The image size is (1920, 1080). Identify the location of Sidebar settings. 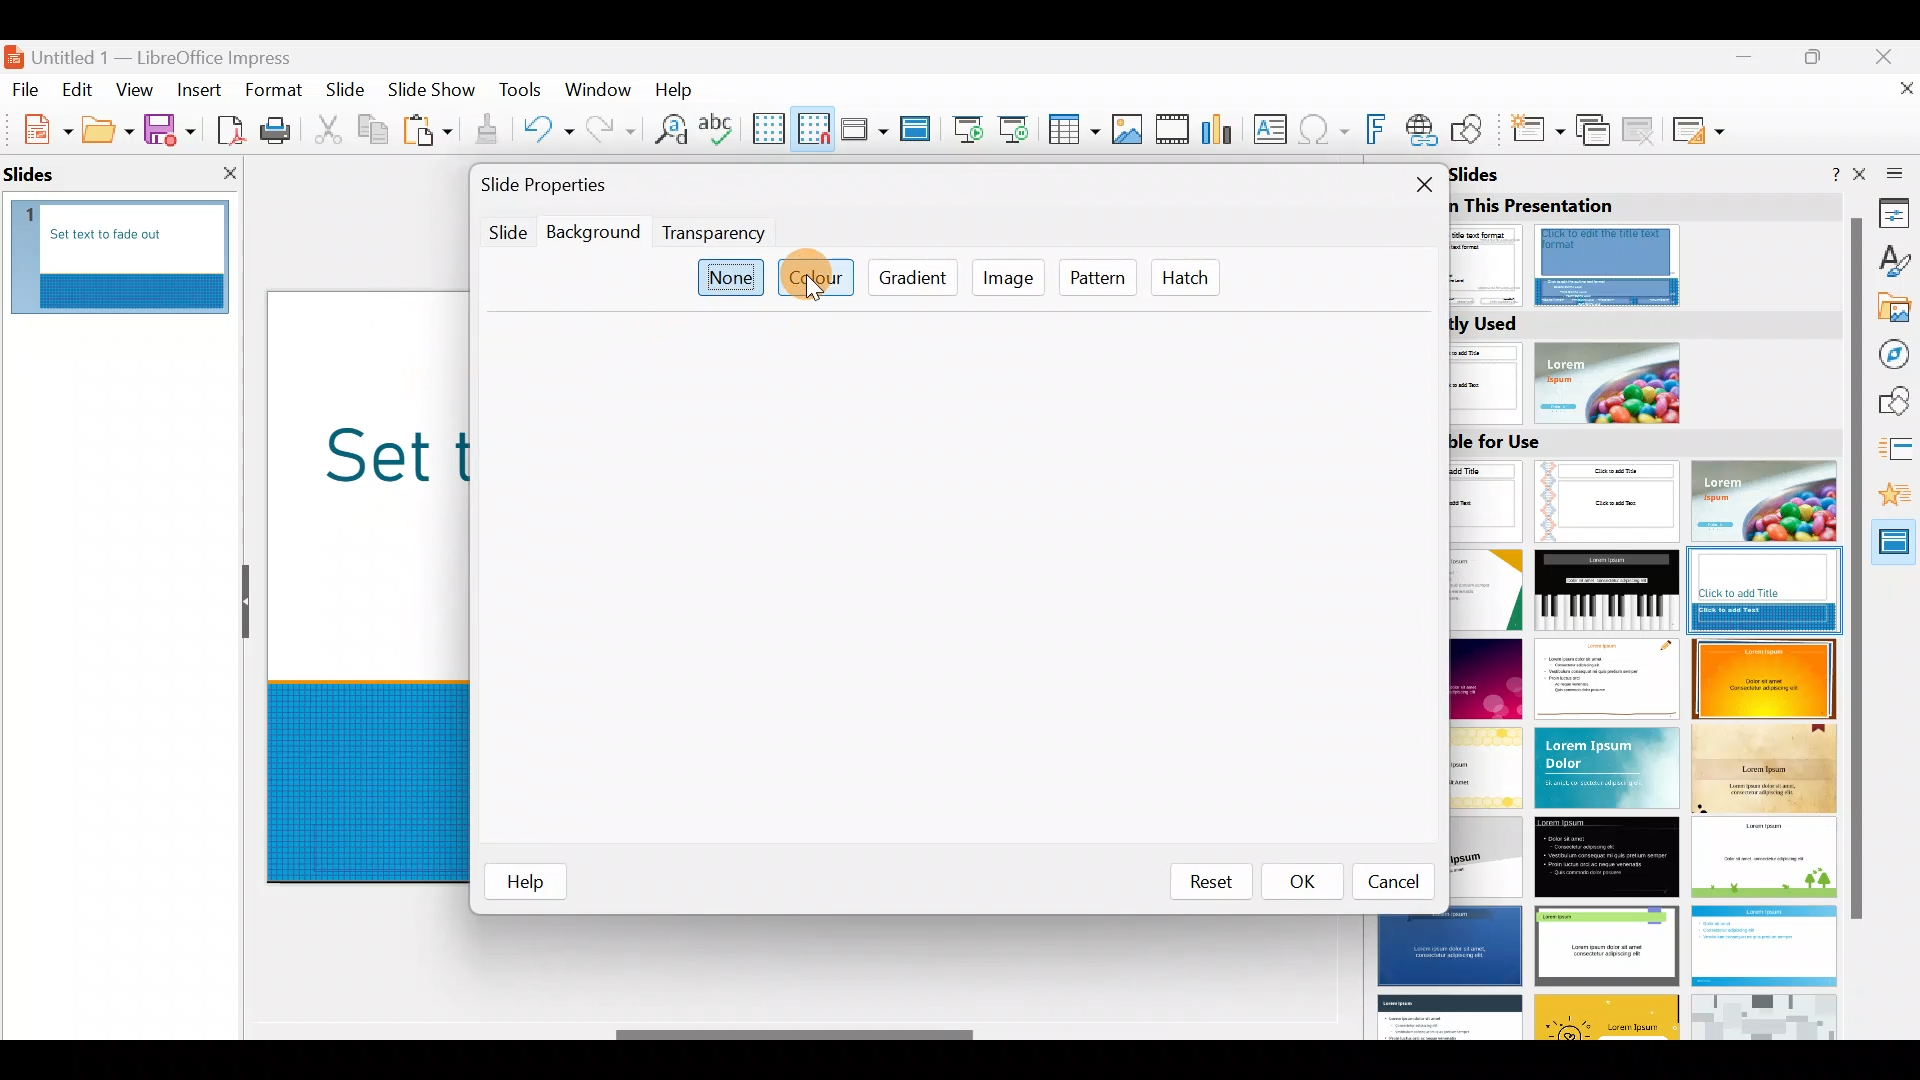
(1891, 172).